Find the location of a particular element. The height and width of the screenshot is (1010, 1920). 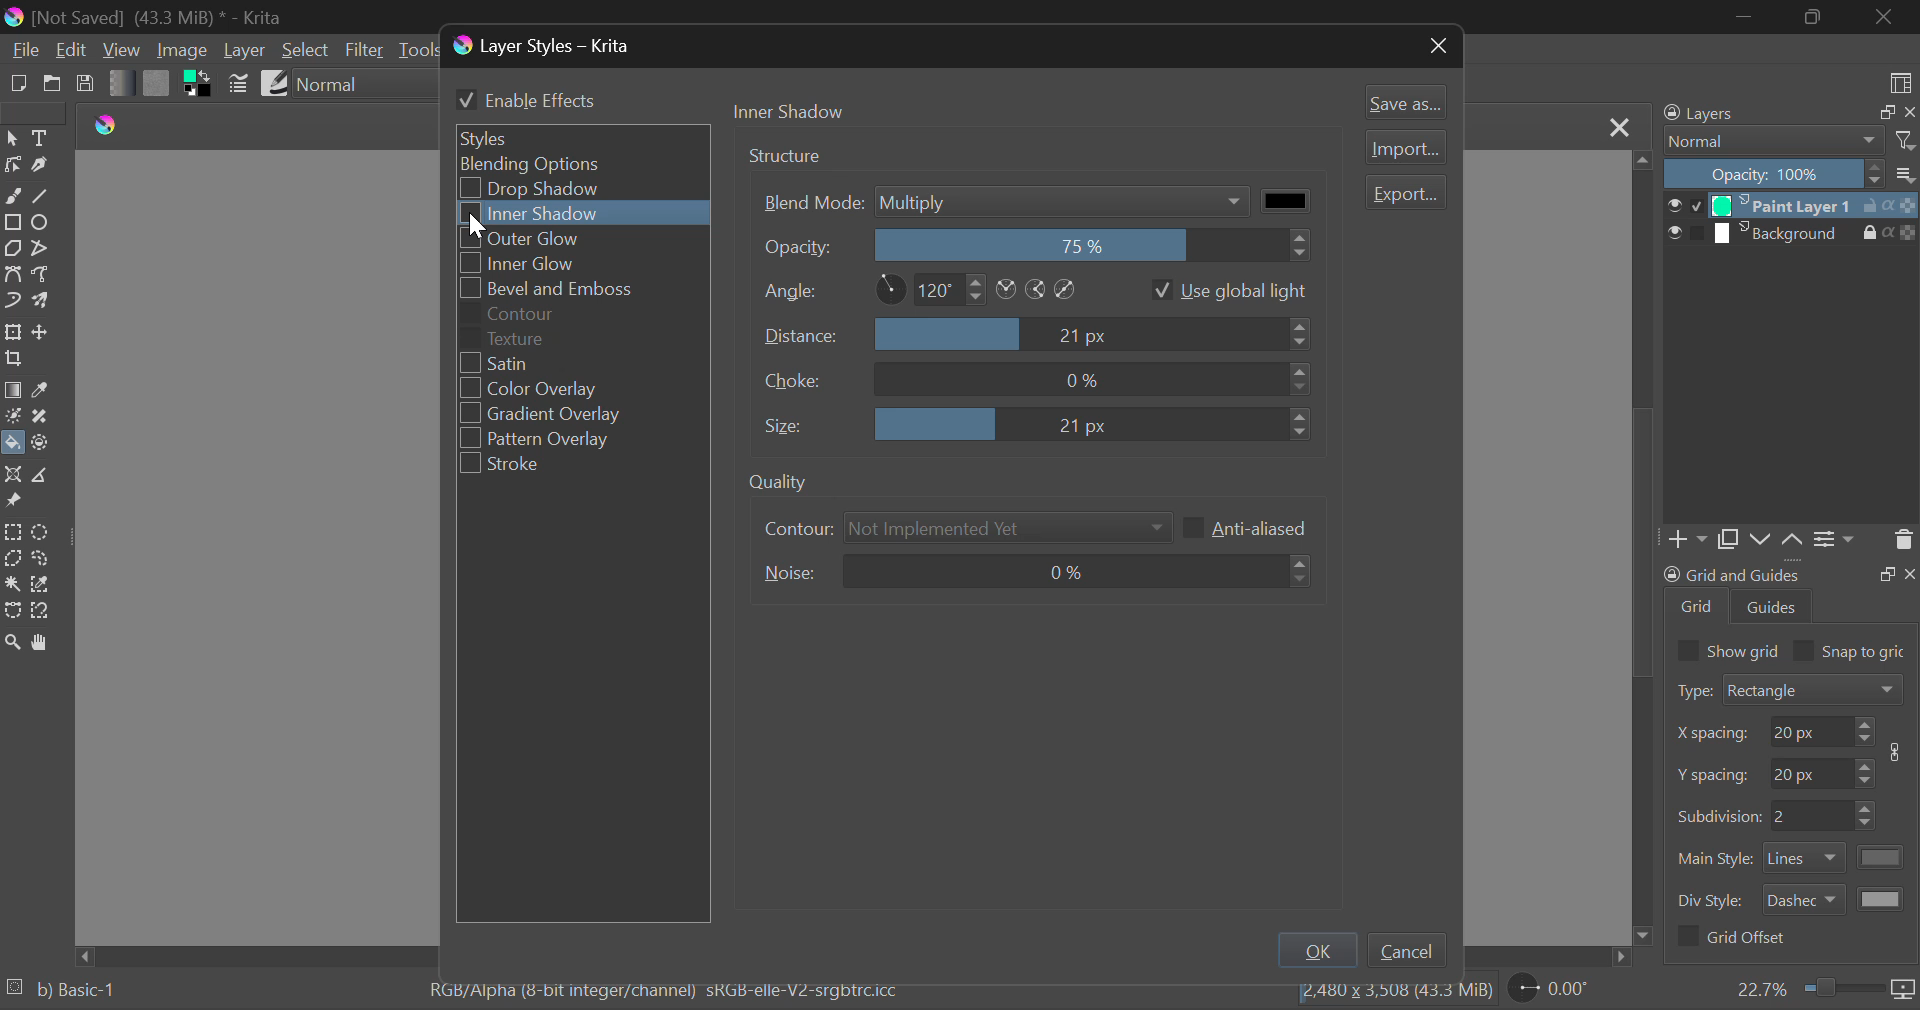

Rectangle is located at coordinates (14, 221).